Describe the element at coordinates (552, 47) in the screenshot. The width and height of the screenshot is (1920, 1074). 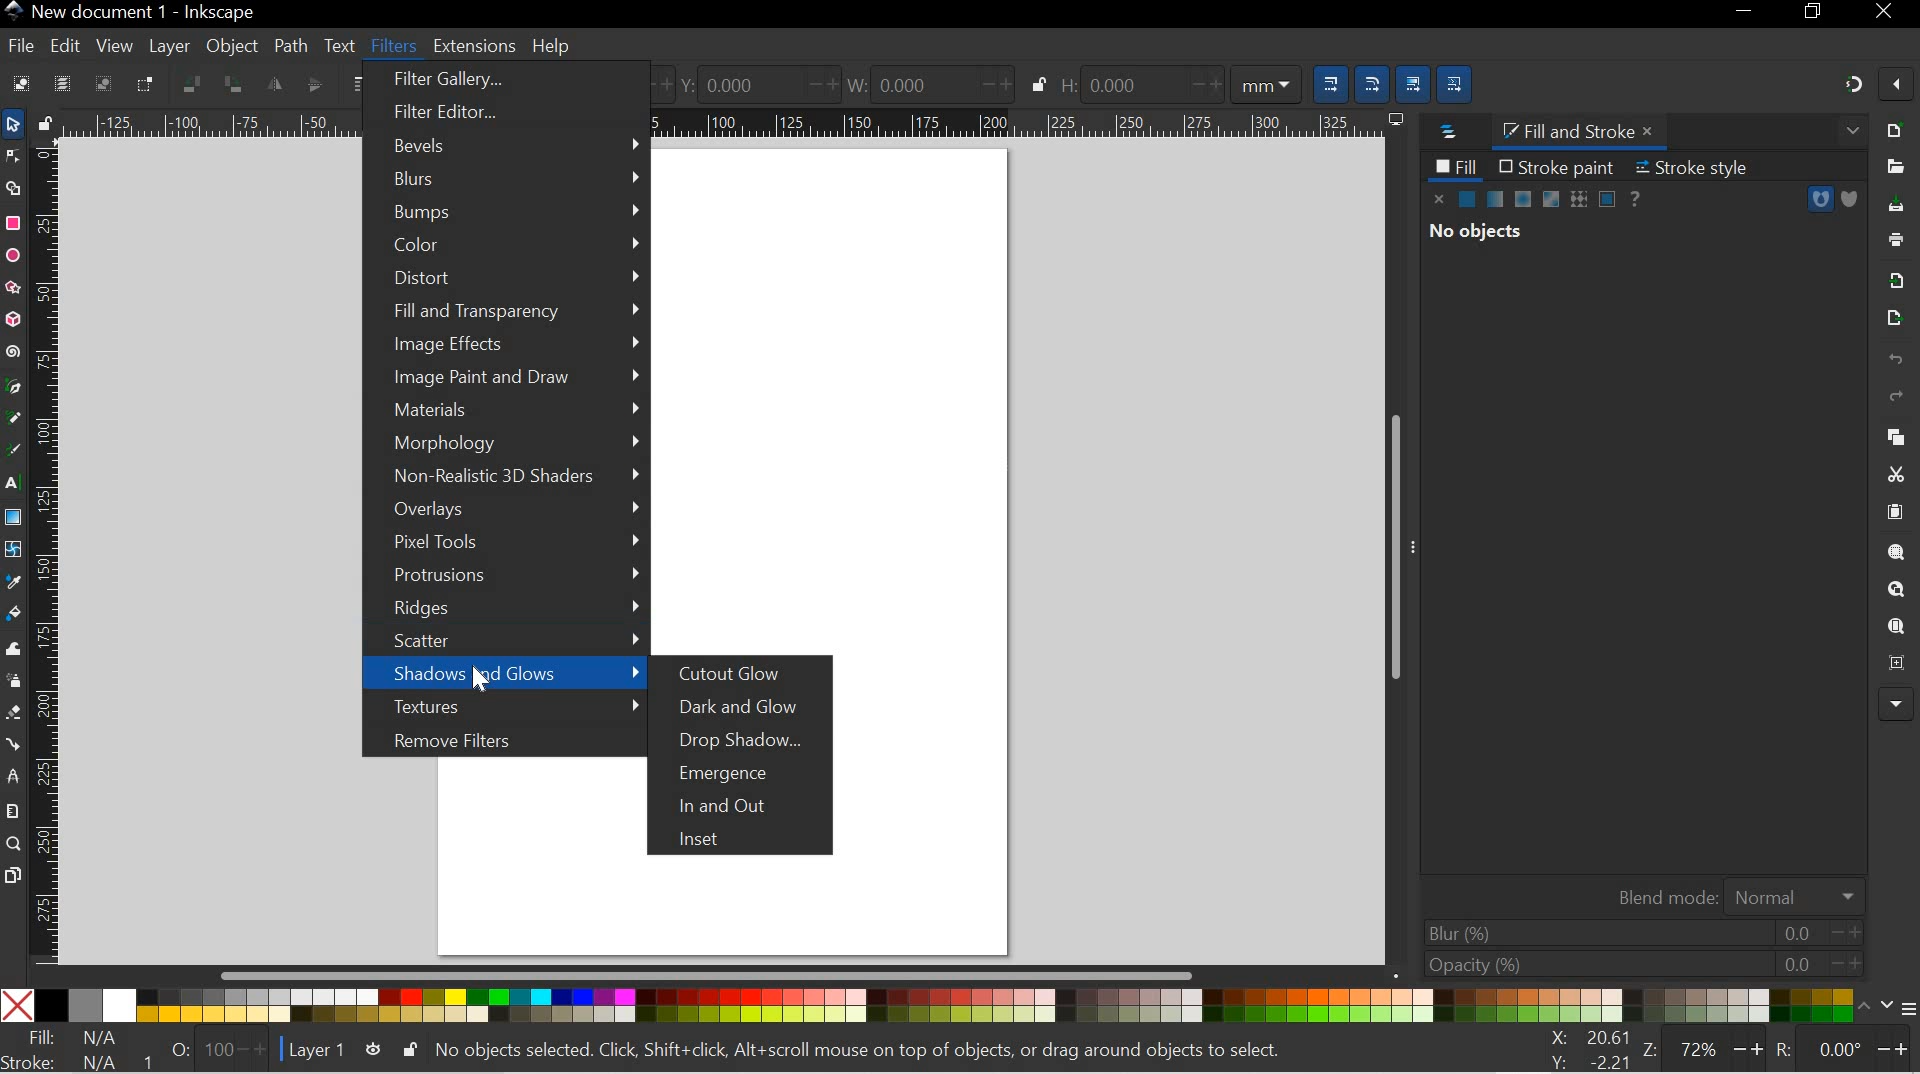
I see `HELP` at that location.